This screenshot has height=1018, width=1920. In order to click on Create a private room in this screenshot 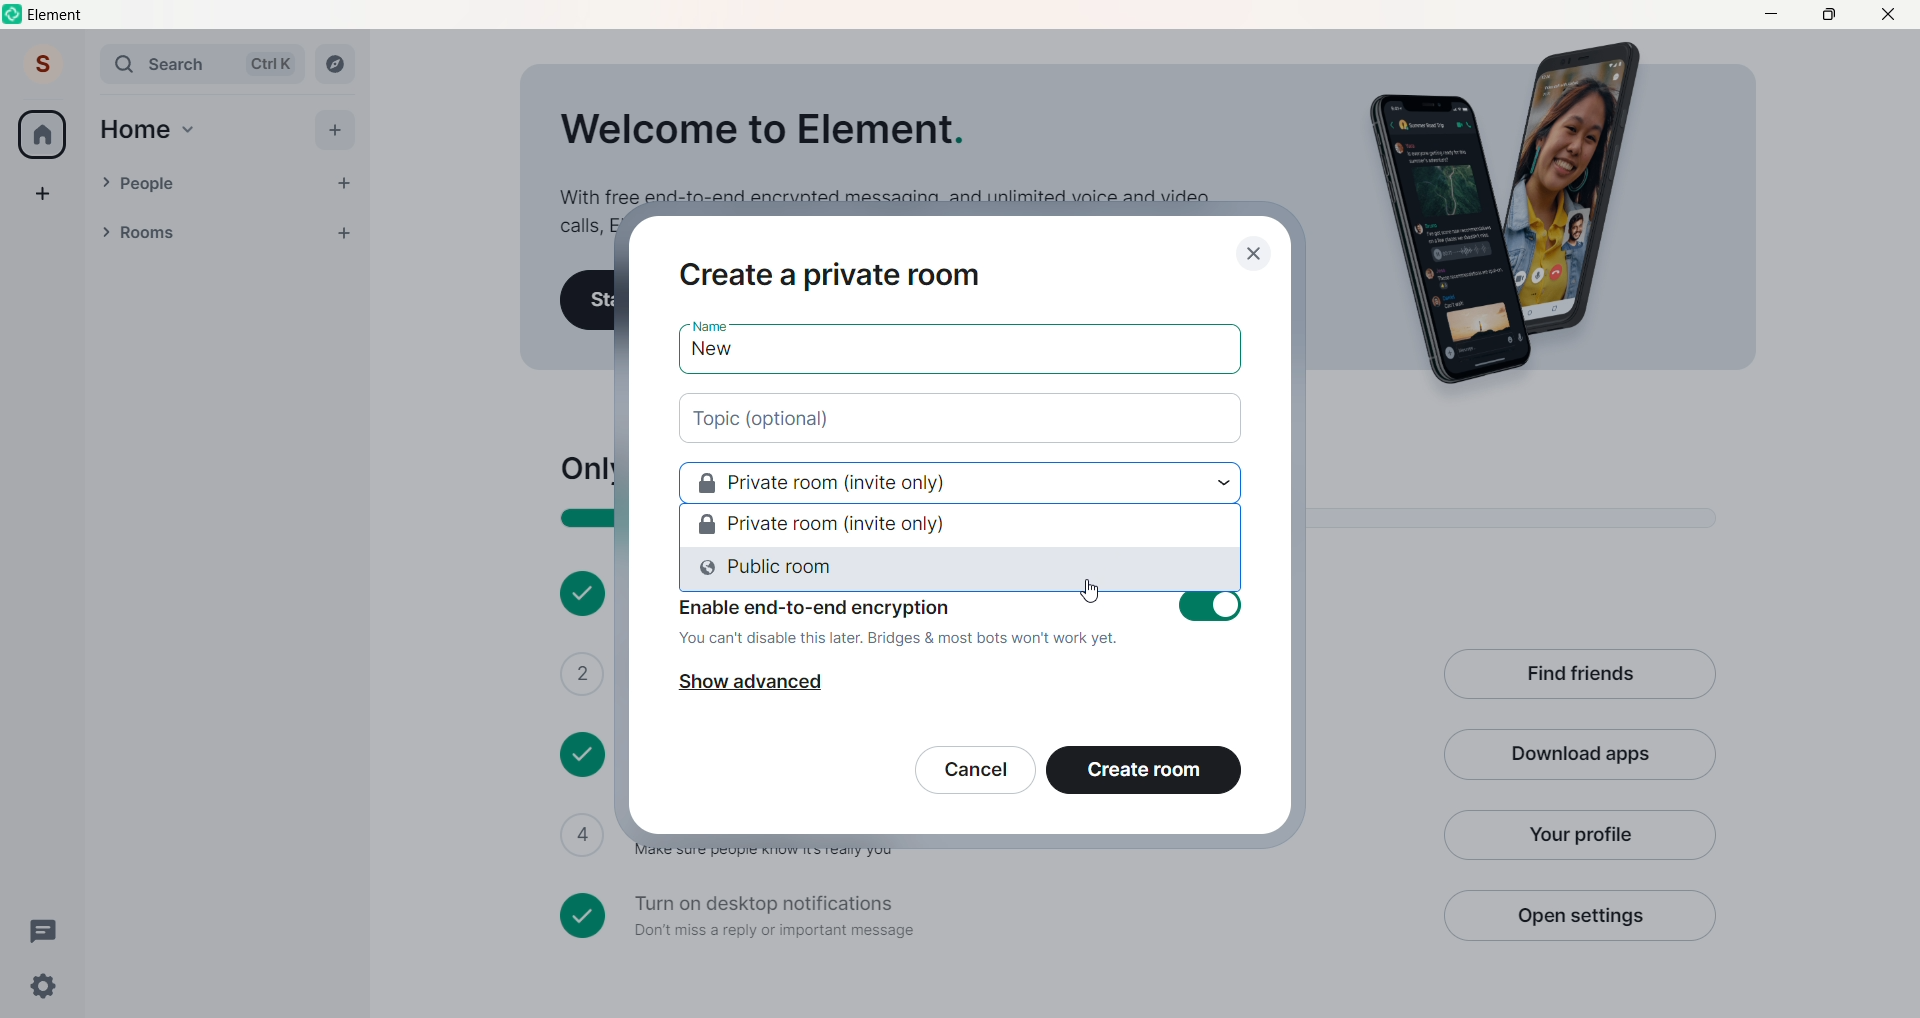, I will do `click(832, 276)`.